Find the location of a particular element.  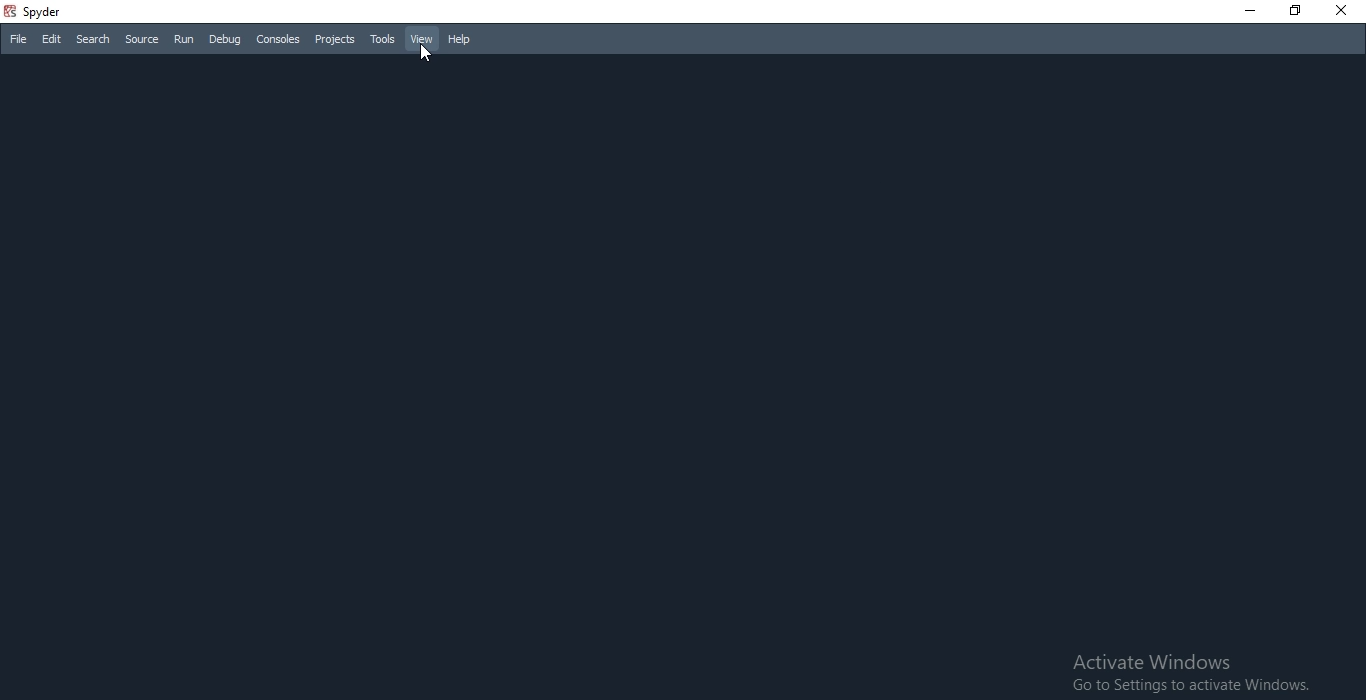

Projects is located at coordinates (335, 40).